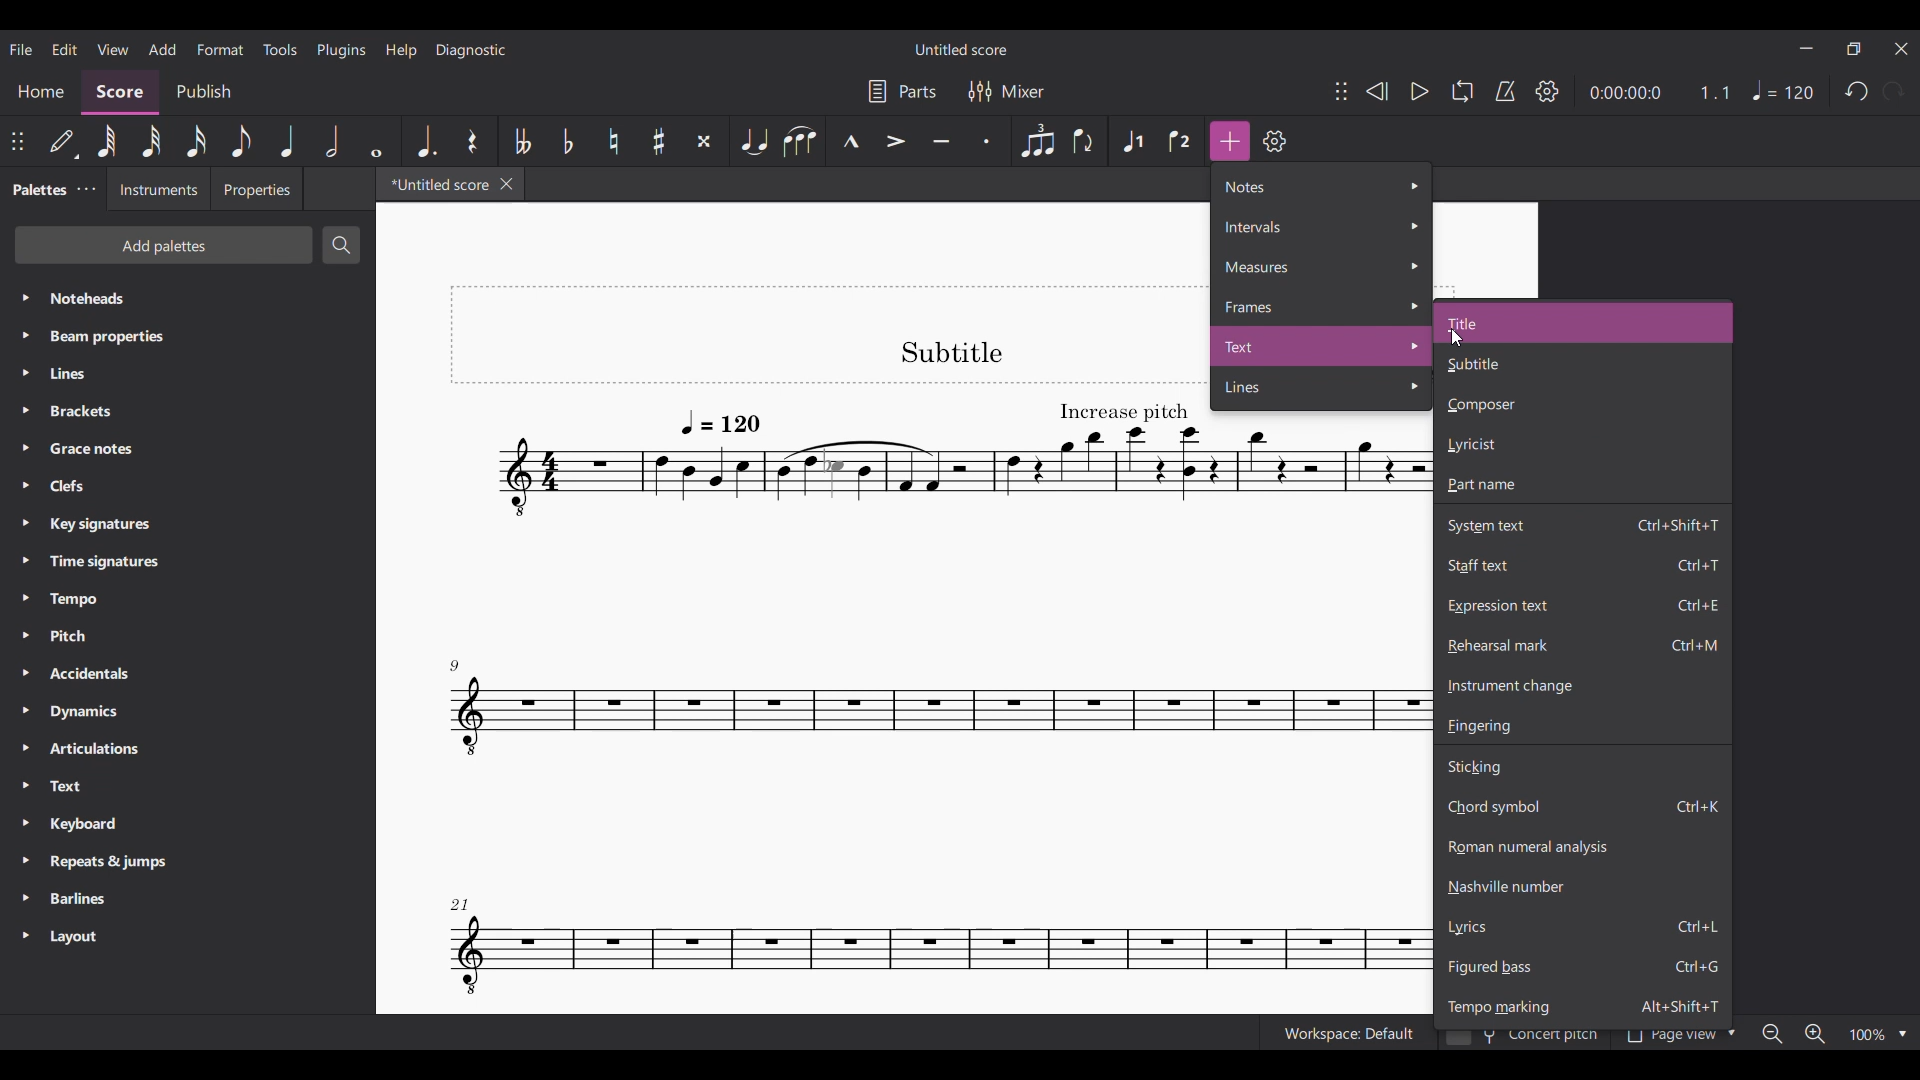  Describe the element at coordinates (1784, 90) in the screenshot. I see `Tempo` at that location.